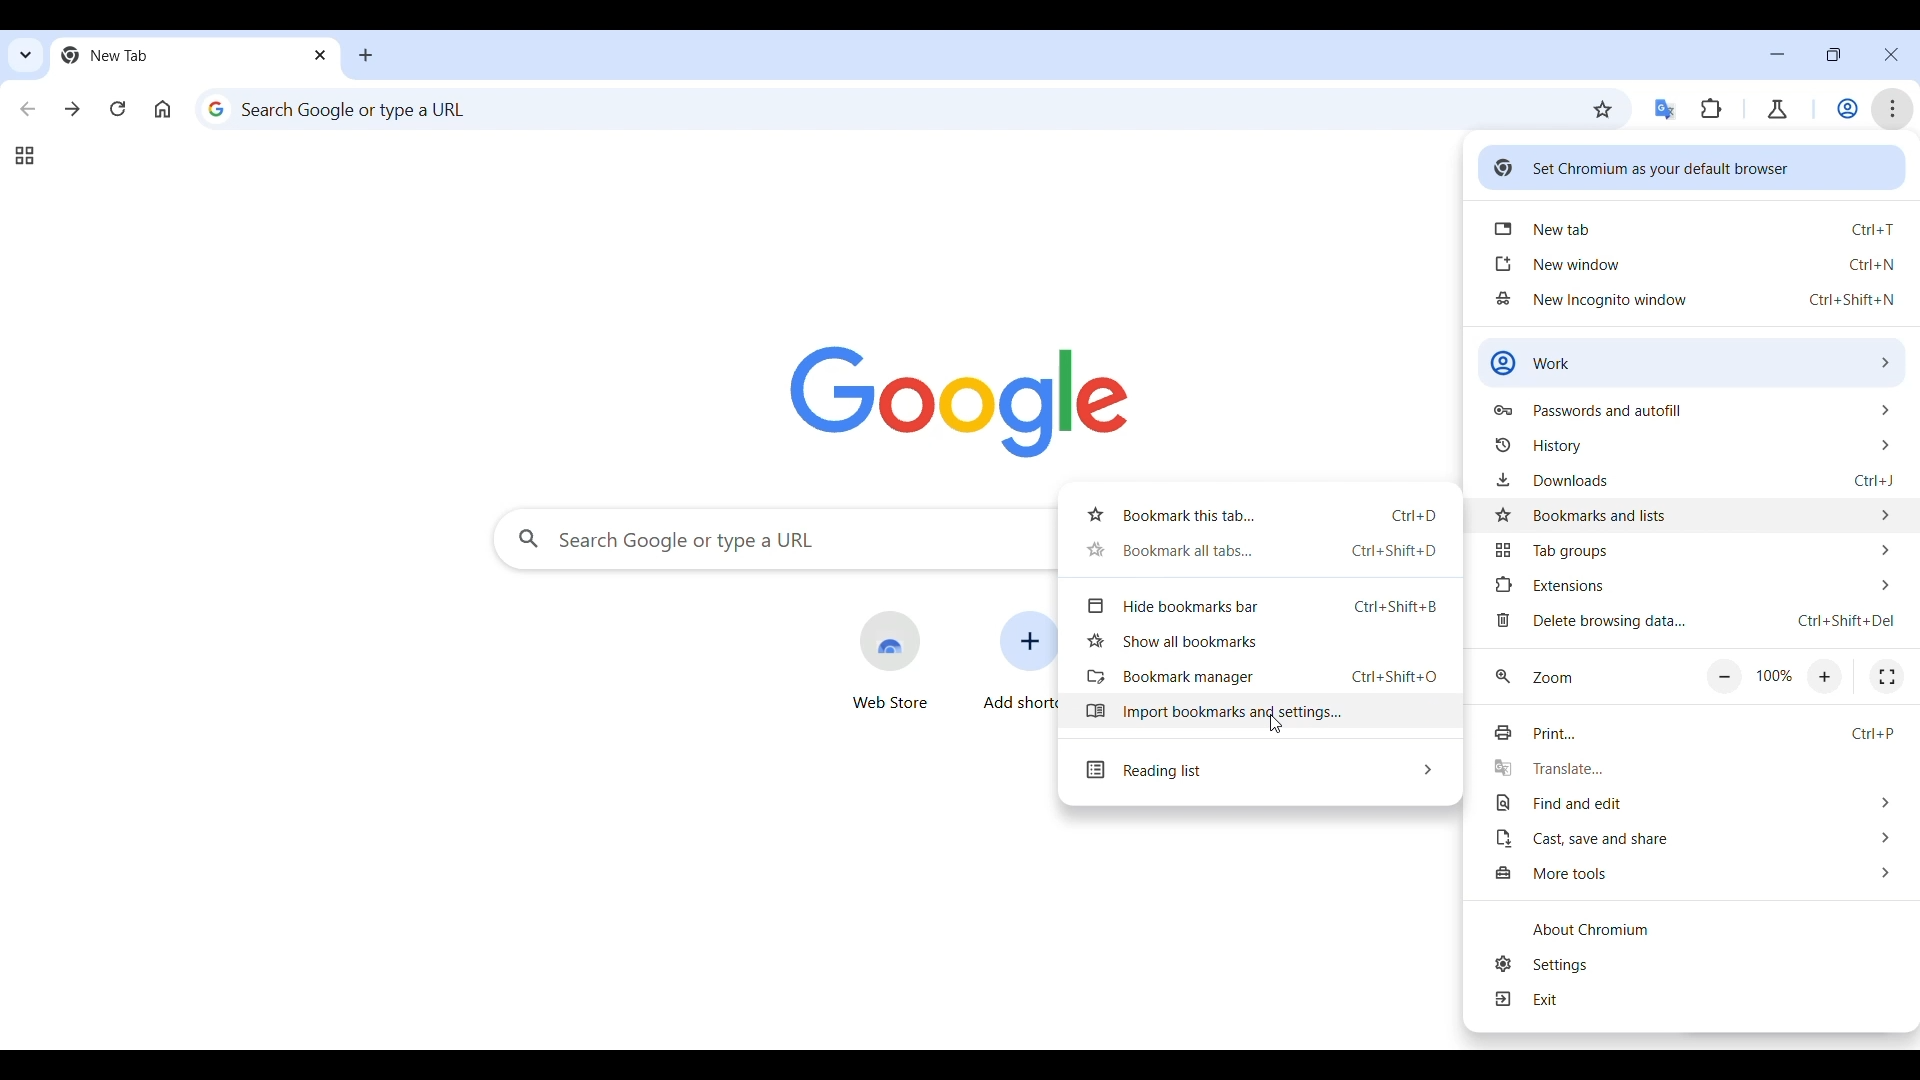 The image size is (1920, 1080). I want to click on new window, so click(1696, 264).